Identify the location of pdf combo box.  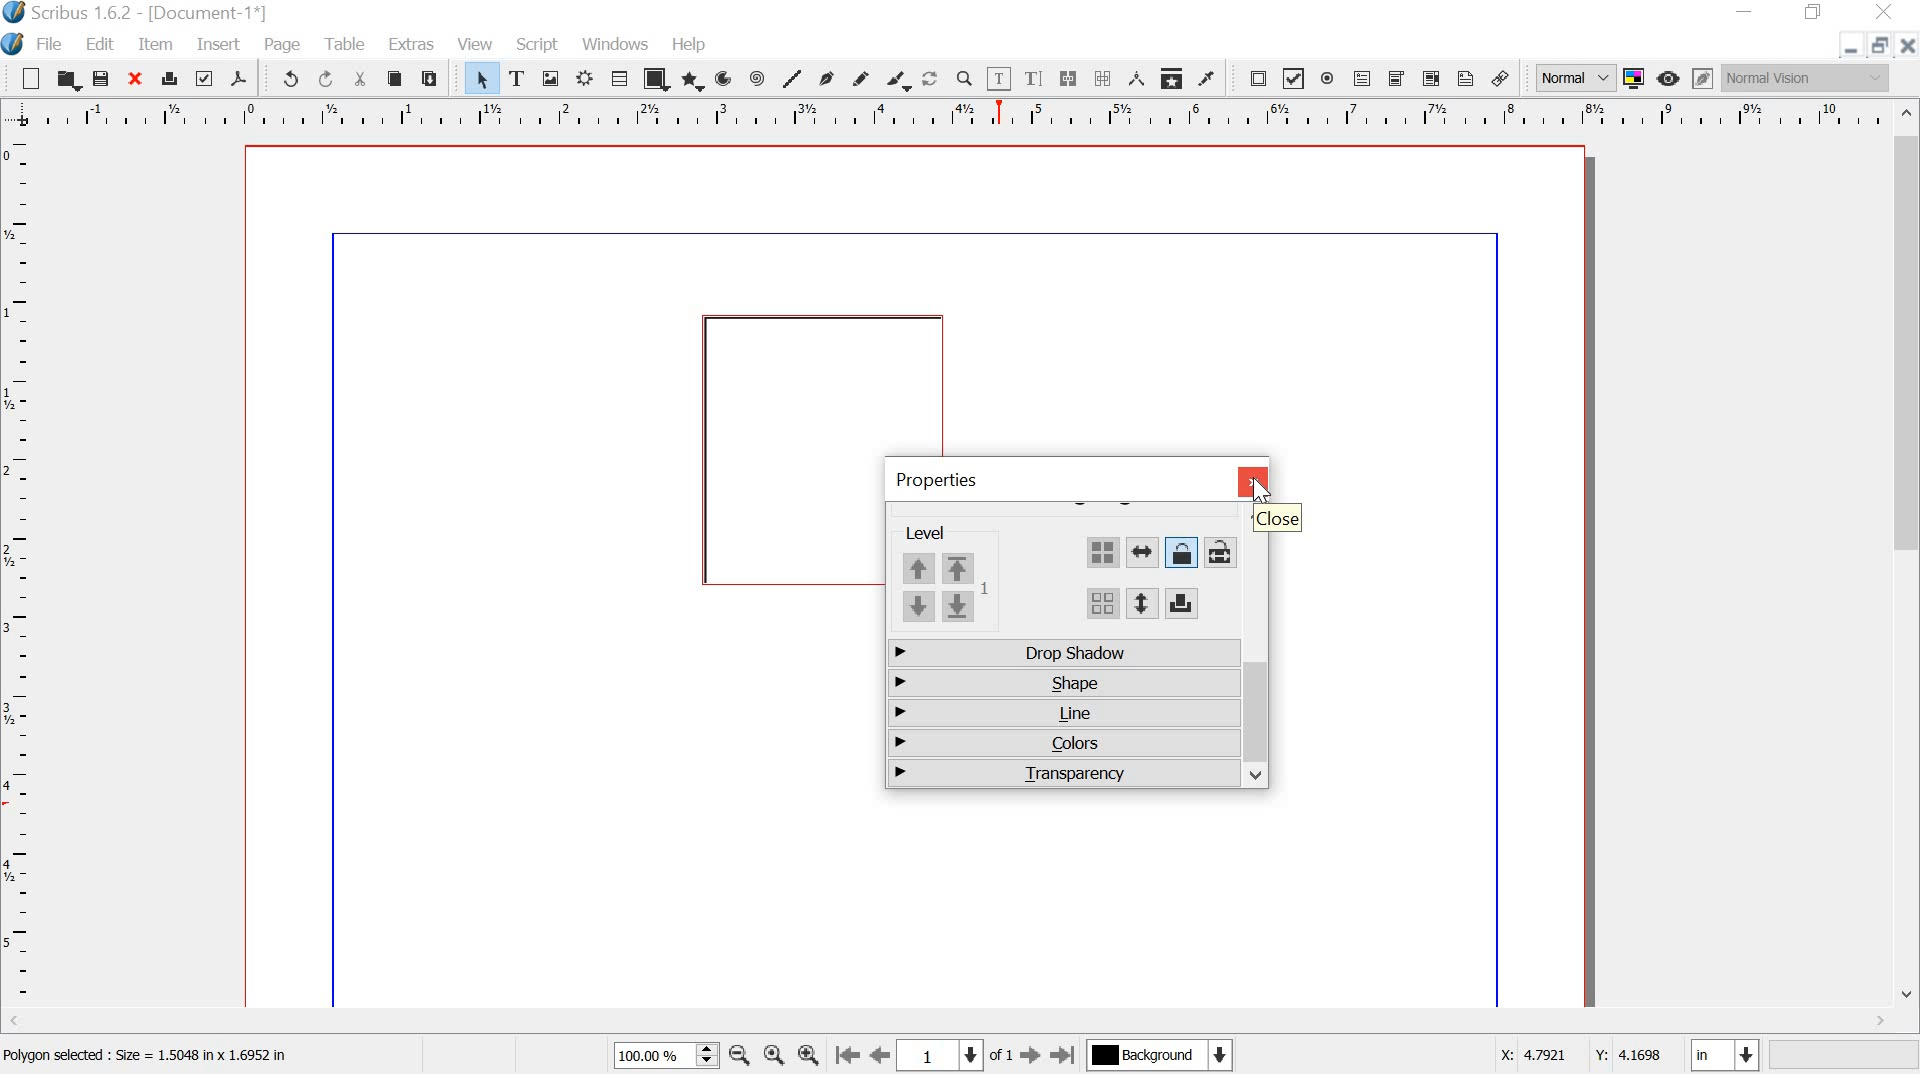
(1398, 80).